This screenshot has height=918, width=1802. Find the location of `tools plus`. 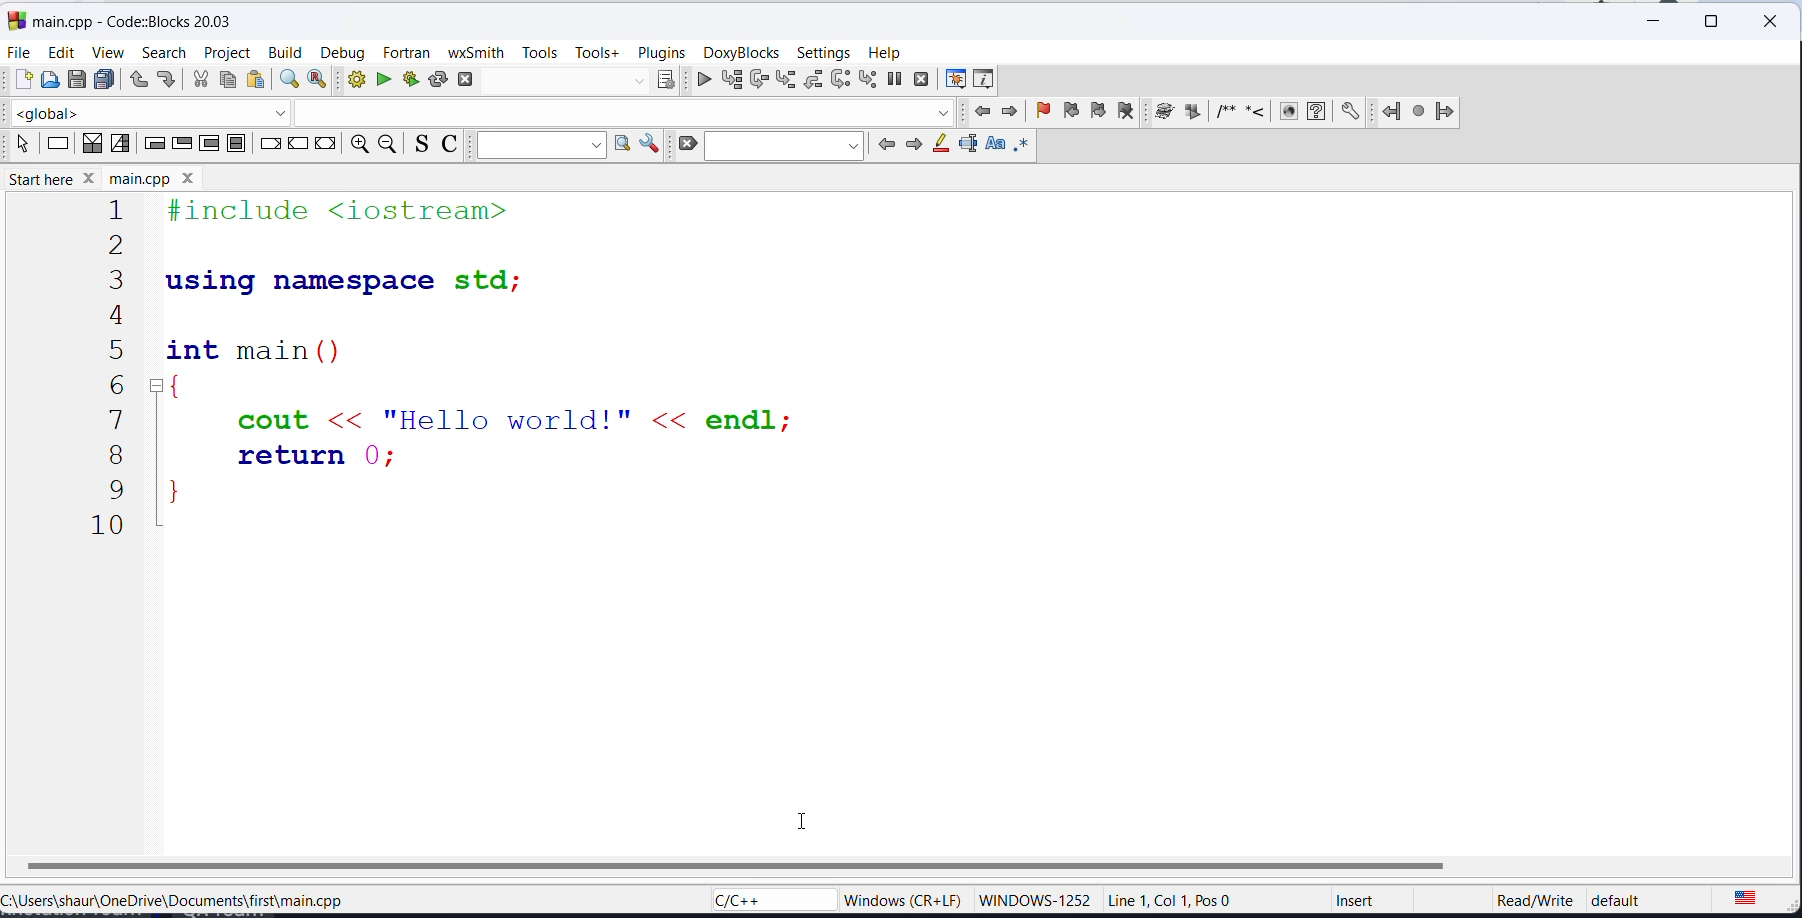

tools plus is located at coordinates (594, 54).